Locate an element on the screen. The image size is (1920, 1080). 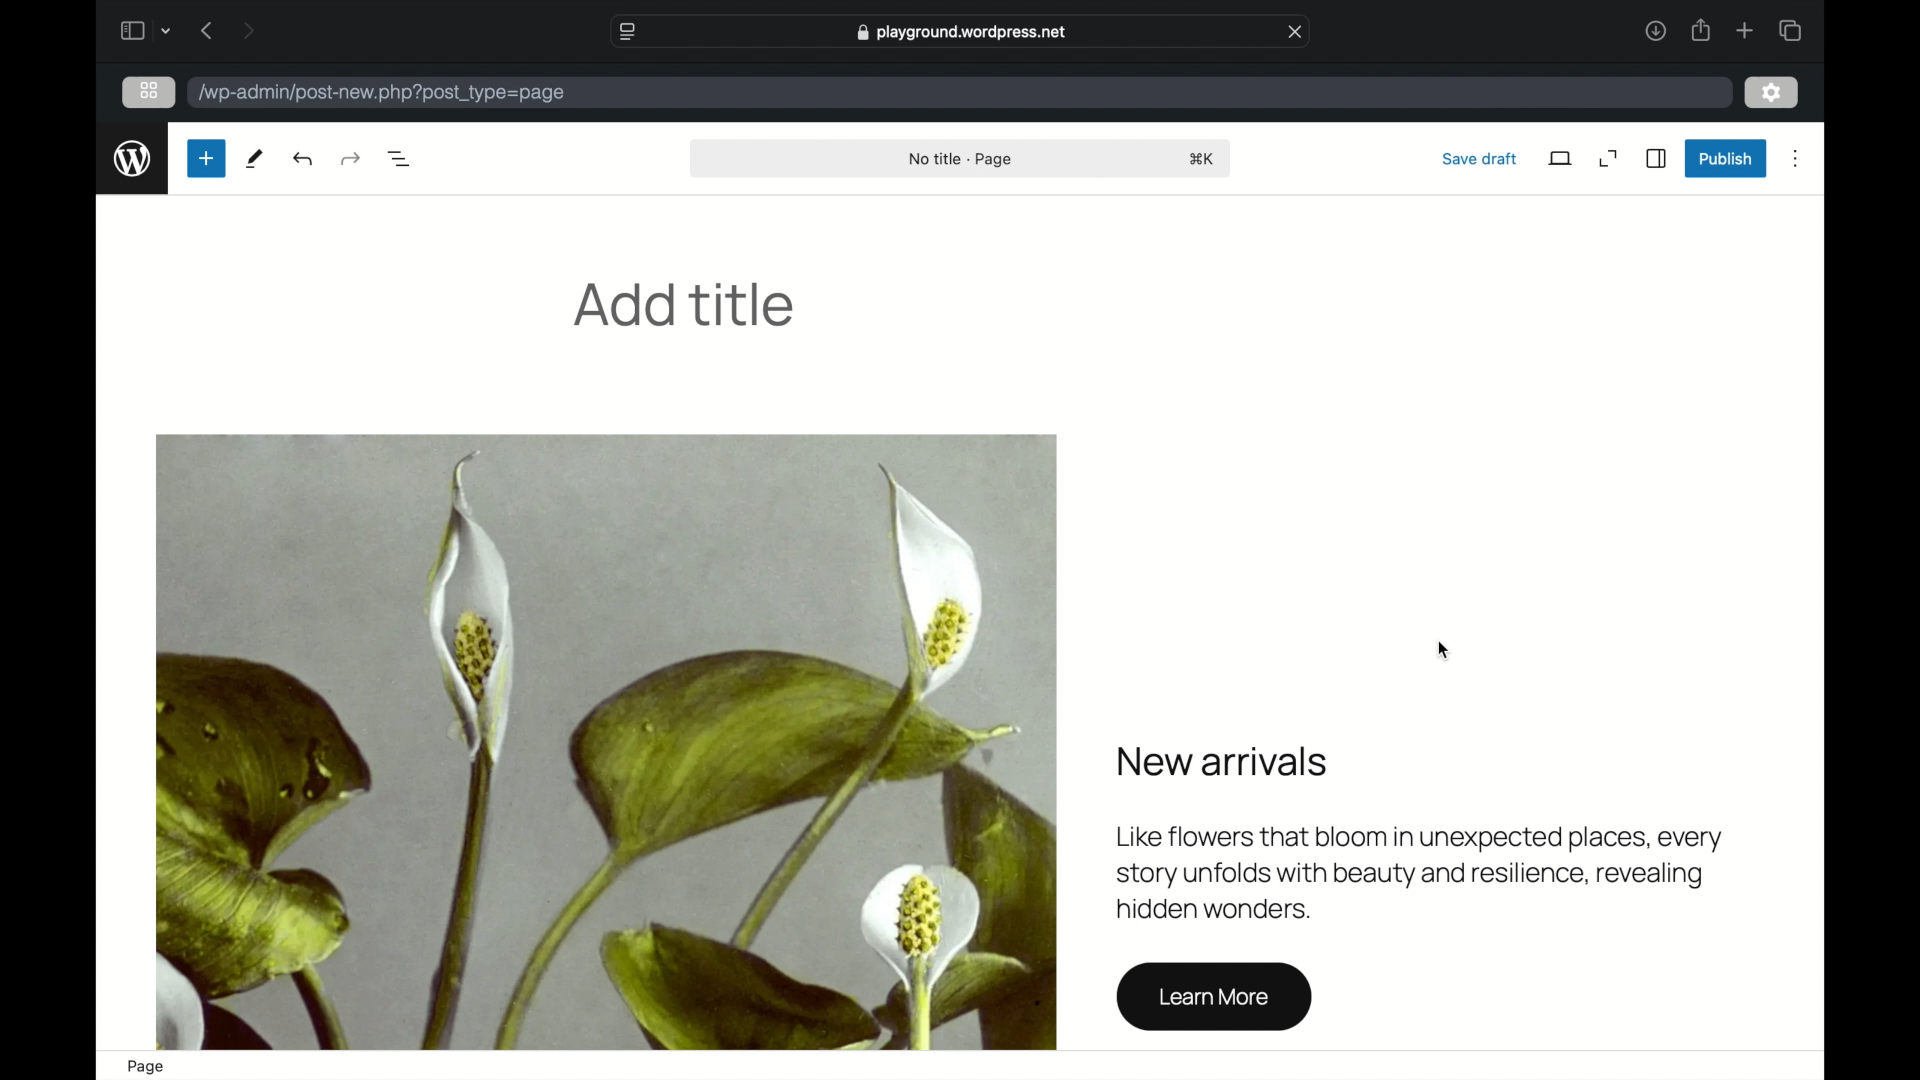
view is located at coordinates (1560, 159).